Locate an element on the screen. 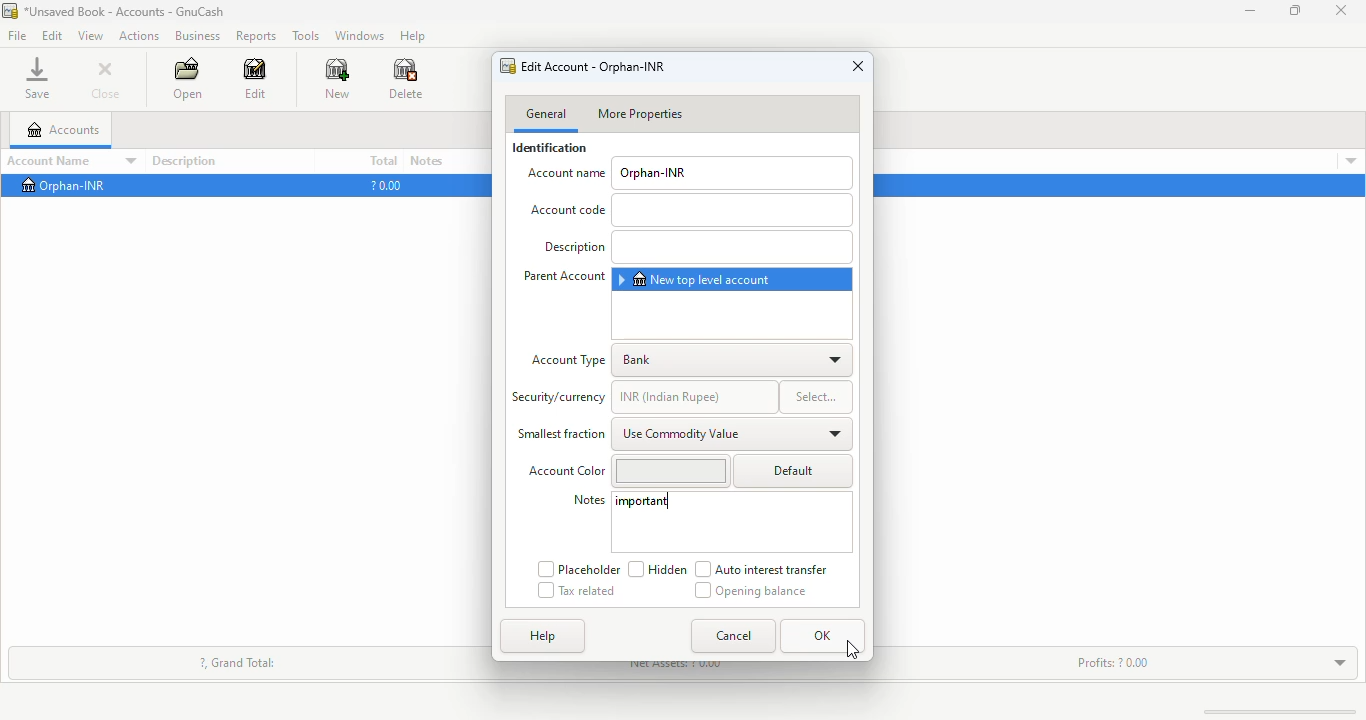 The width and height of the screenshot is (1366, 720). Description is located at coordinates (573, 247).